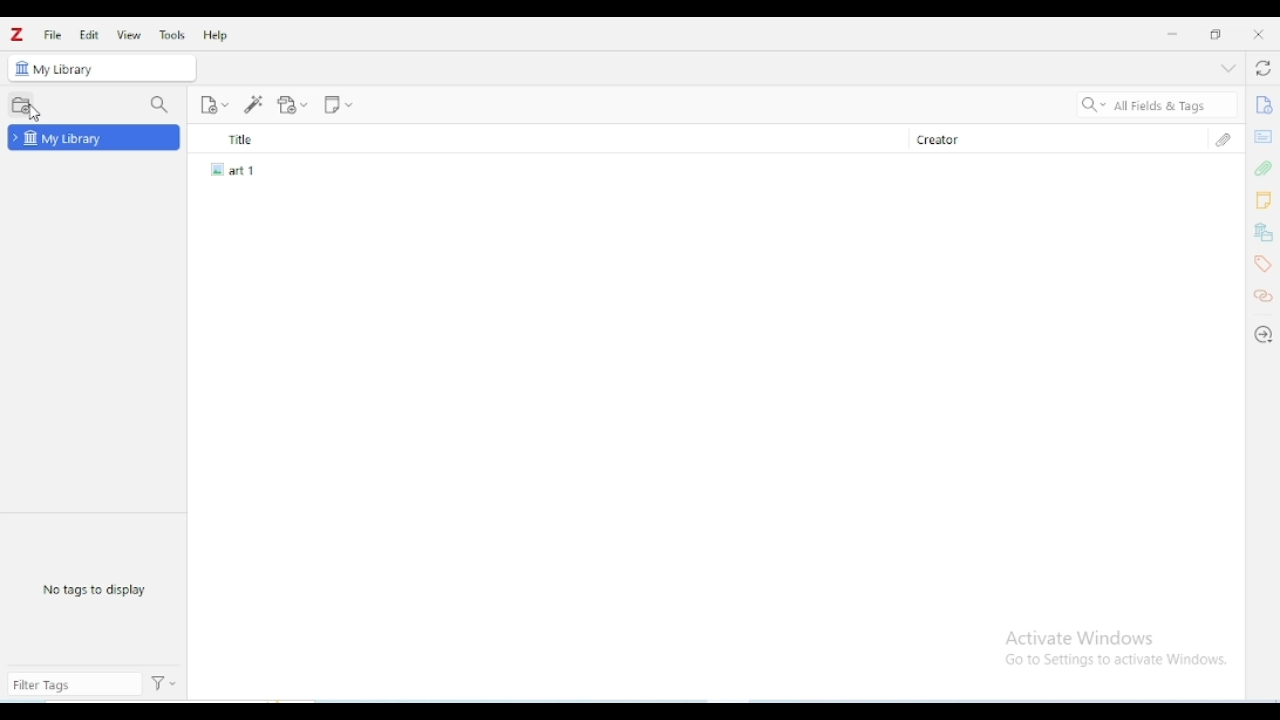 This screenshot has width=1280, height=720. Describe the element at coordinates (1119, 660) in the screenshot. I see `Go to Settings to activate Windows.` at that location.